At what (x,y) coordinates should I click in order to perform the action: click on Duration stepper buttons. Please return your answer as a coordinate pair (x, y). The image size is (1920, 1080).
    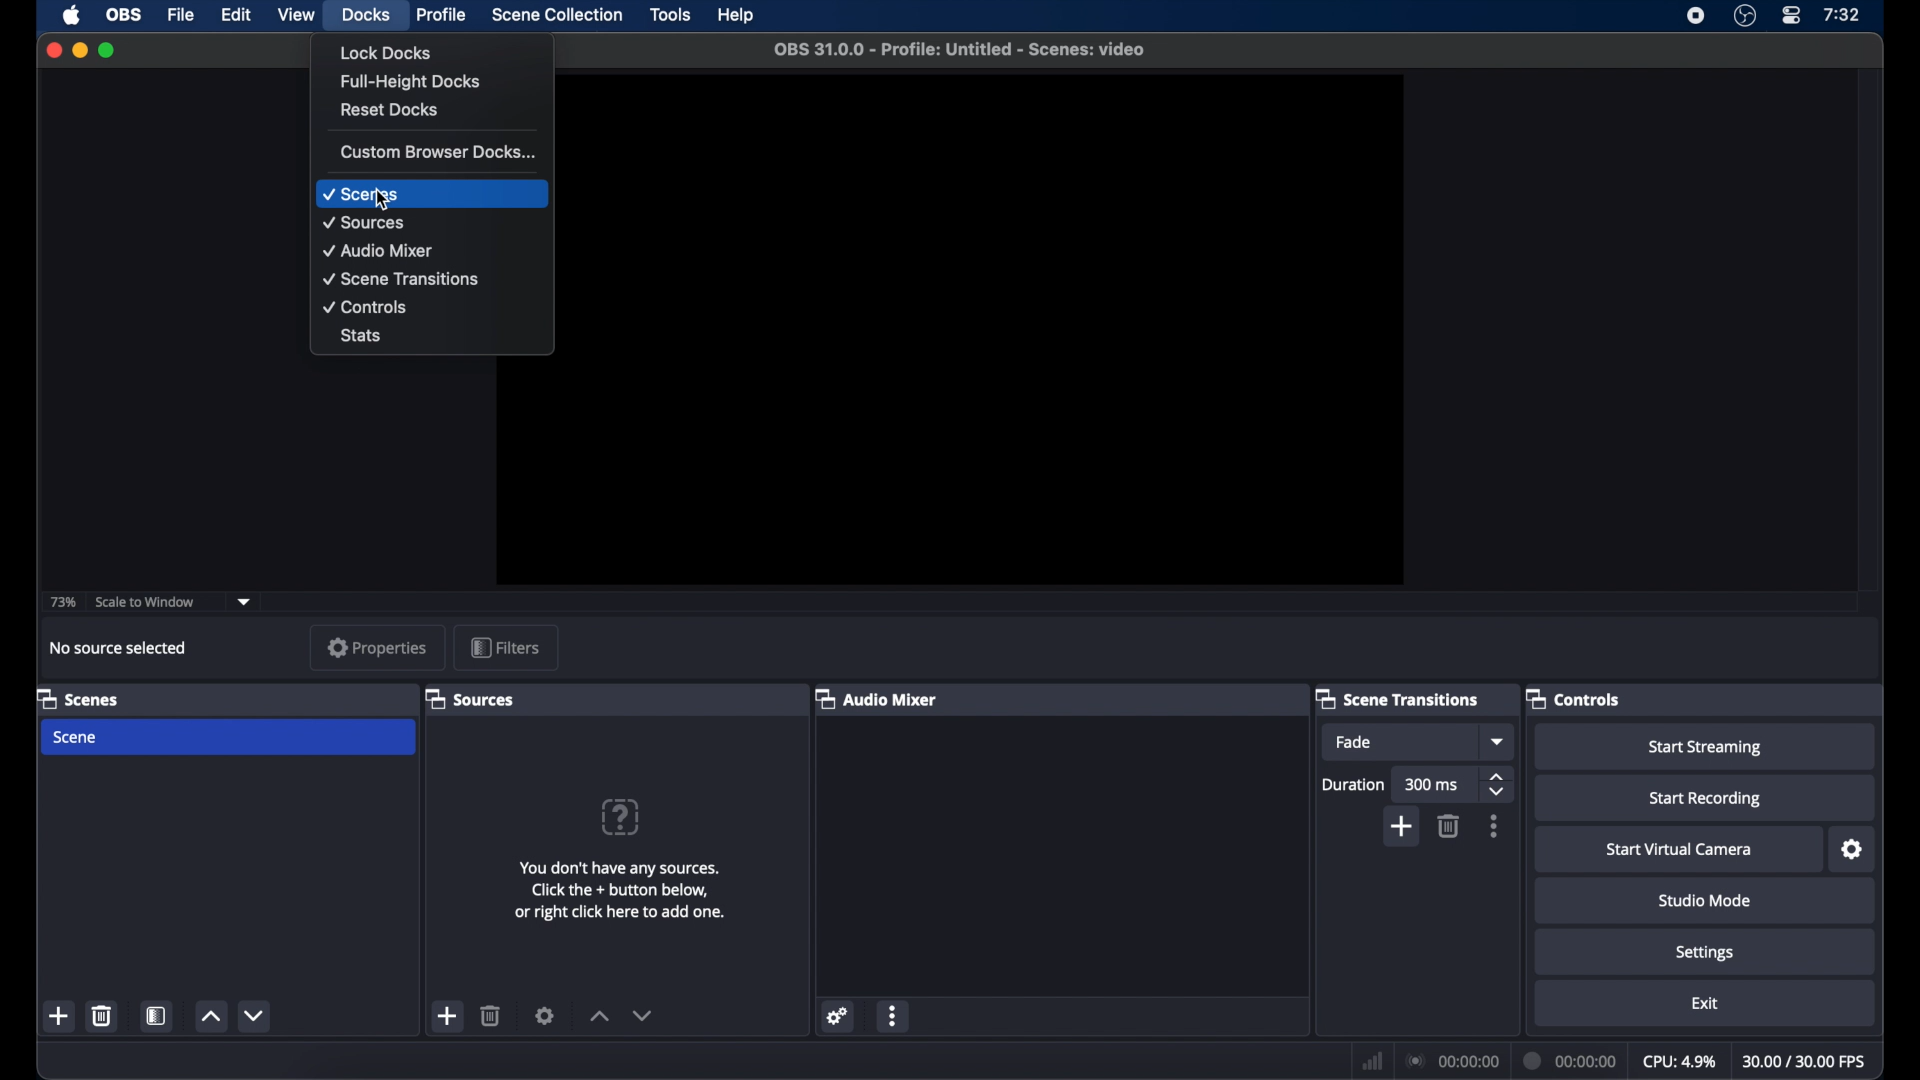
    Looking at the image, I should click on (1498, 786).